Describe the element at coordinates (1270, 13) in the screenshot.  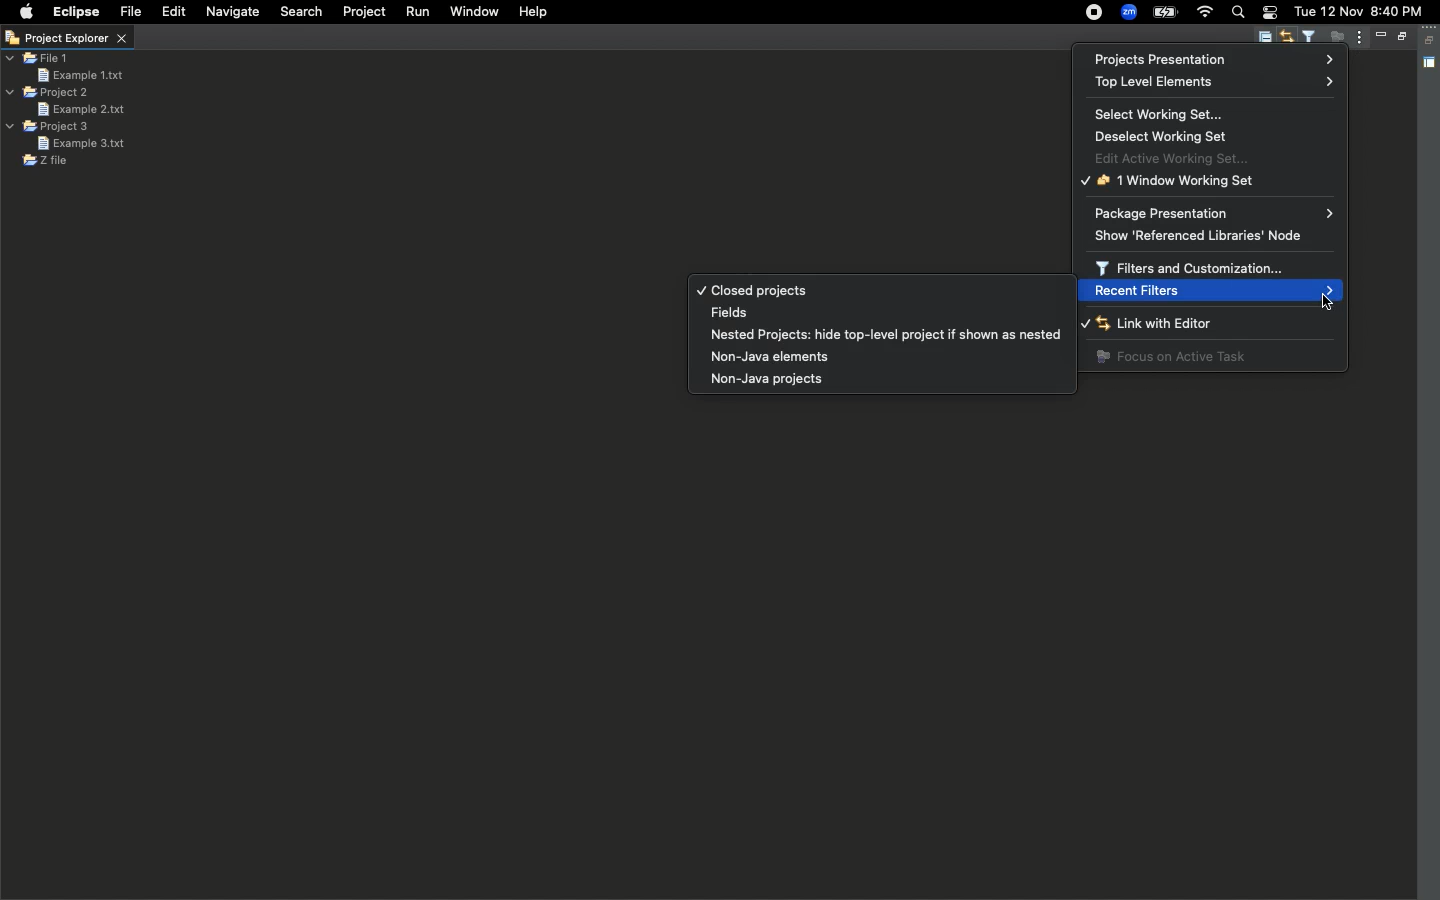
I see `Notification` at that location.